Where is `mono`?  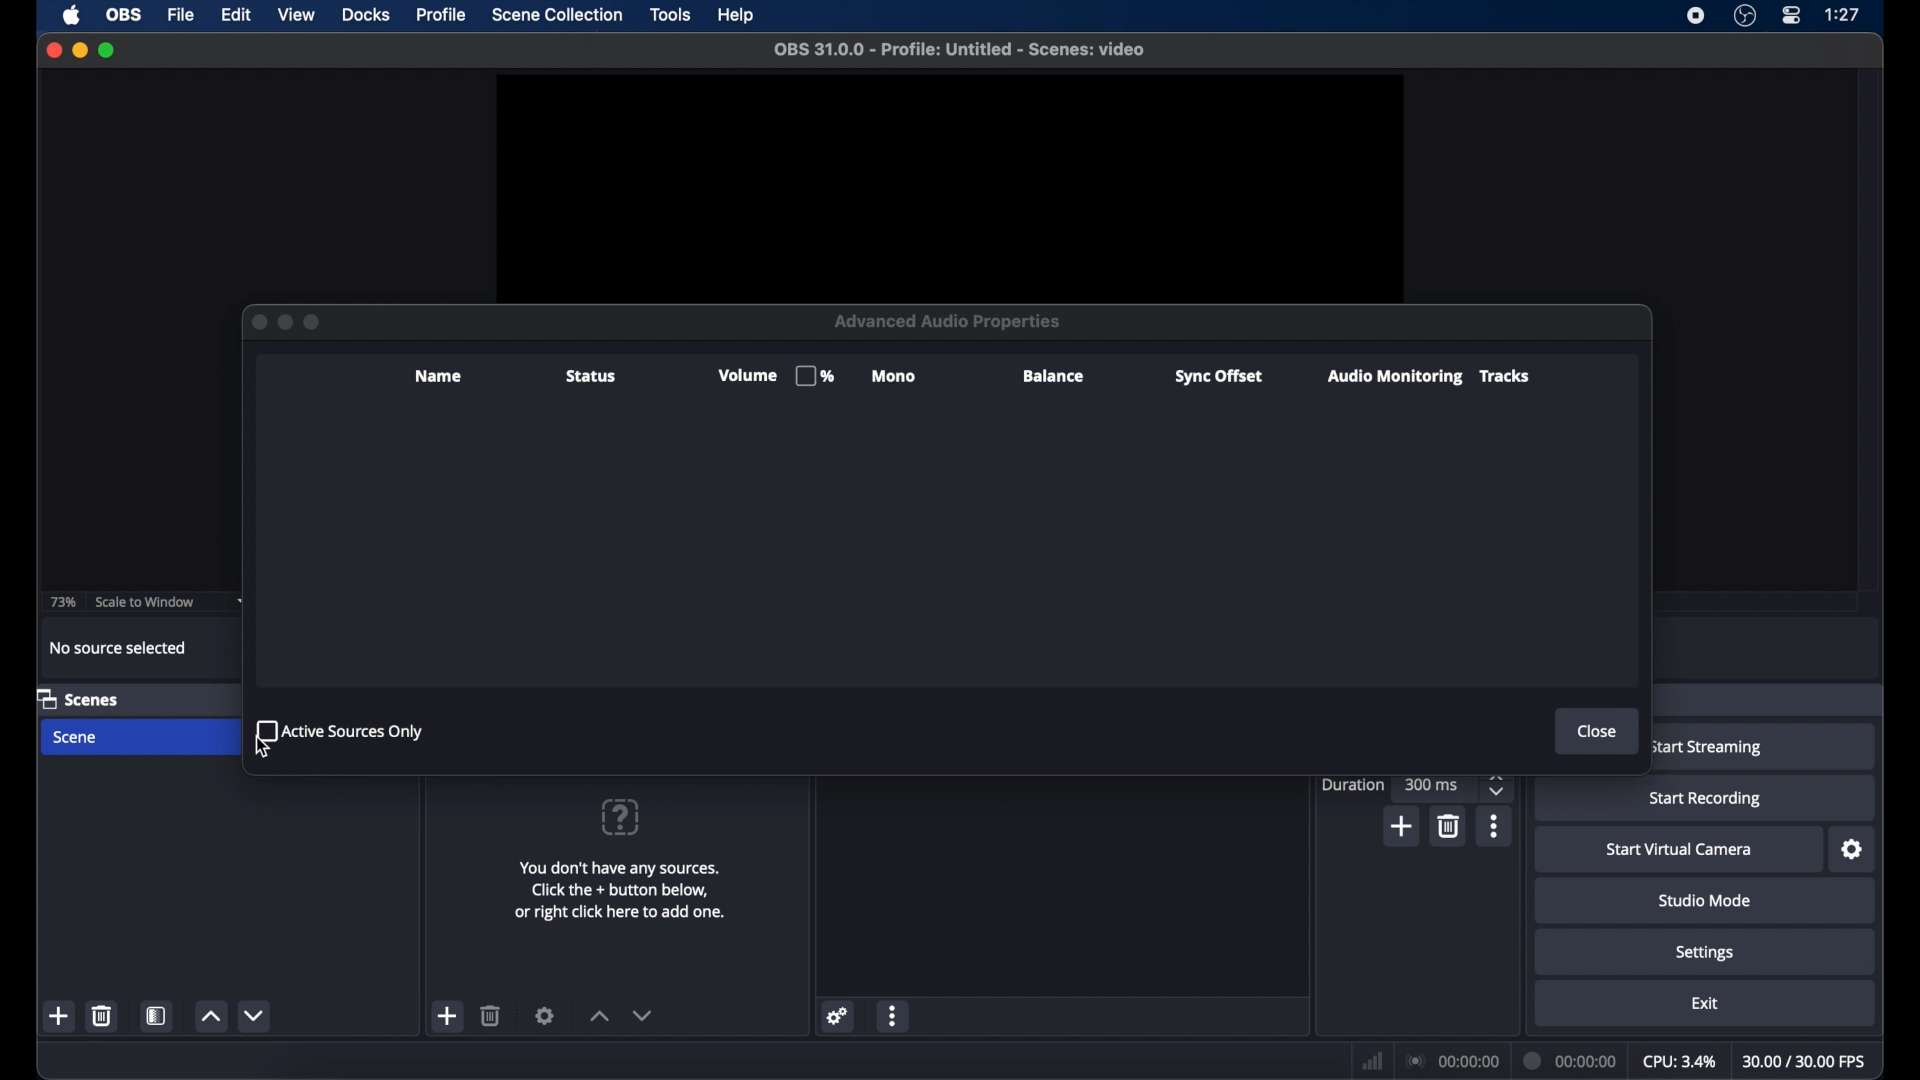
mono is located at coordinates (896, 377).